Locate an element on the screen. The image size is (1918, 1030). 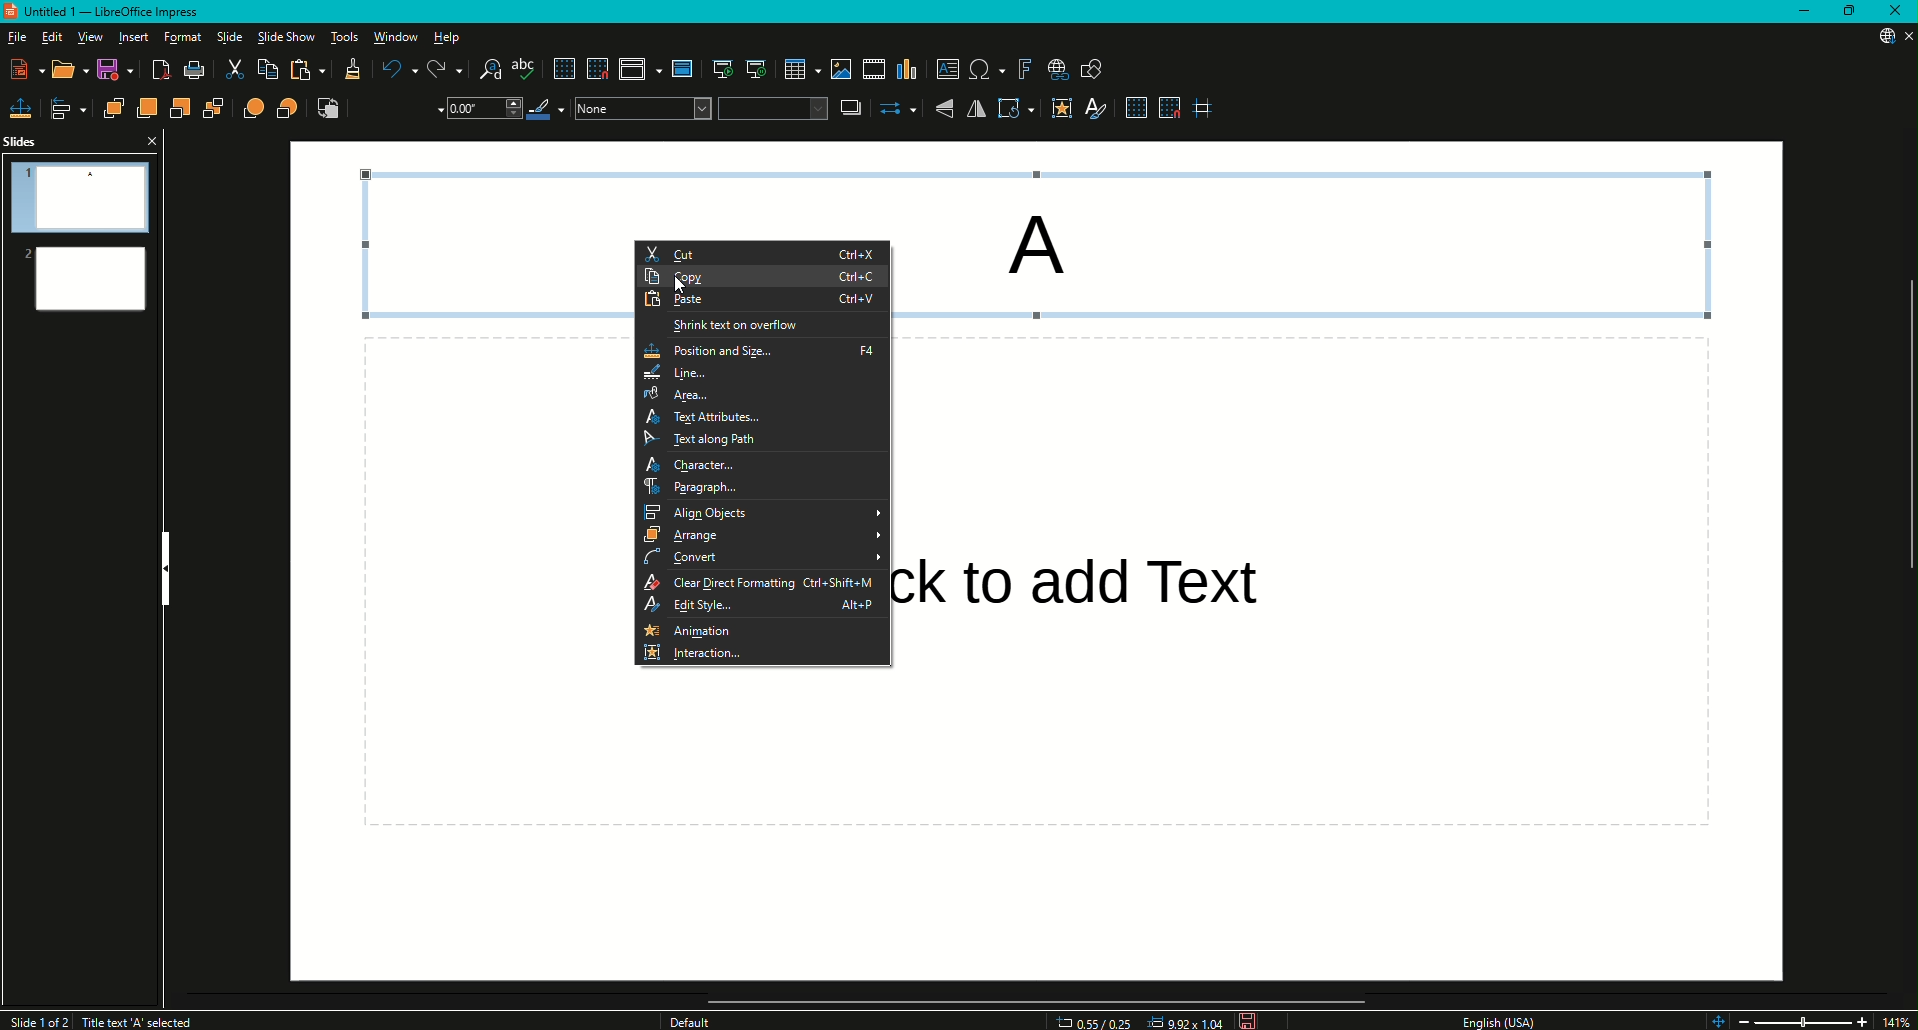
Convert is located at coordinates (767, 557).